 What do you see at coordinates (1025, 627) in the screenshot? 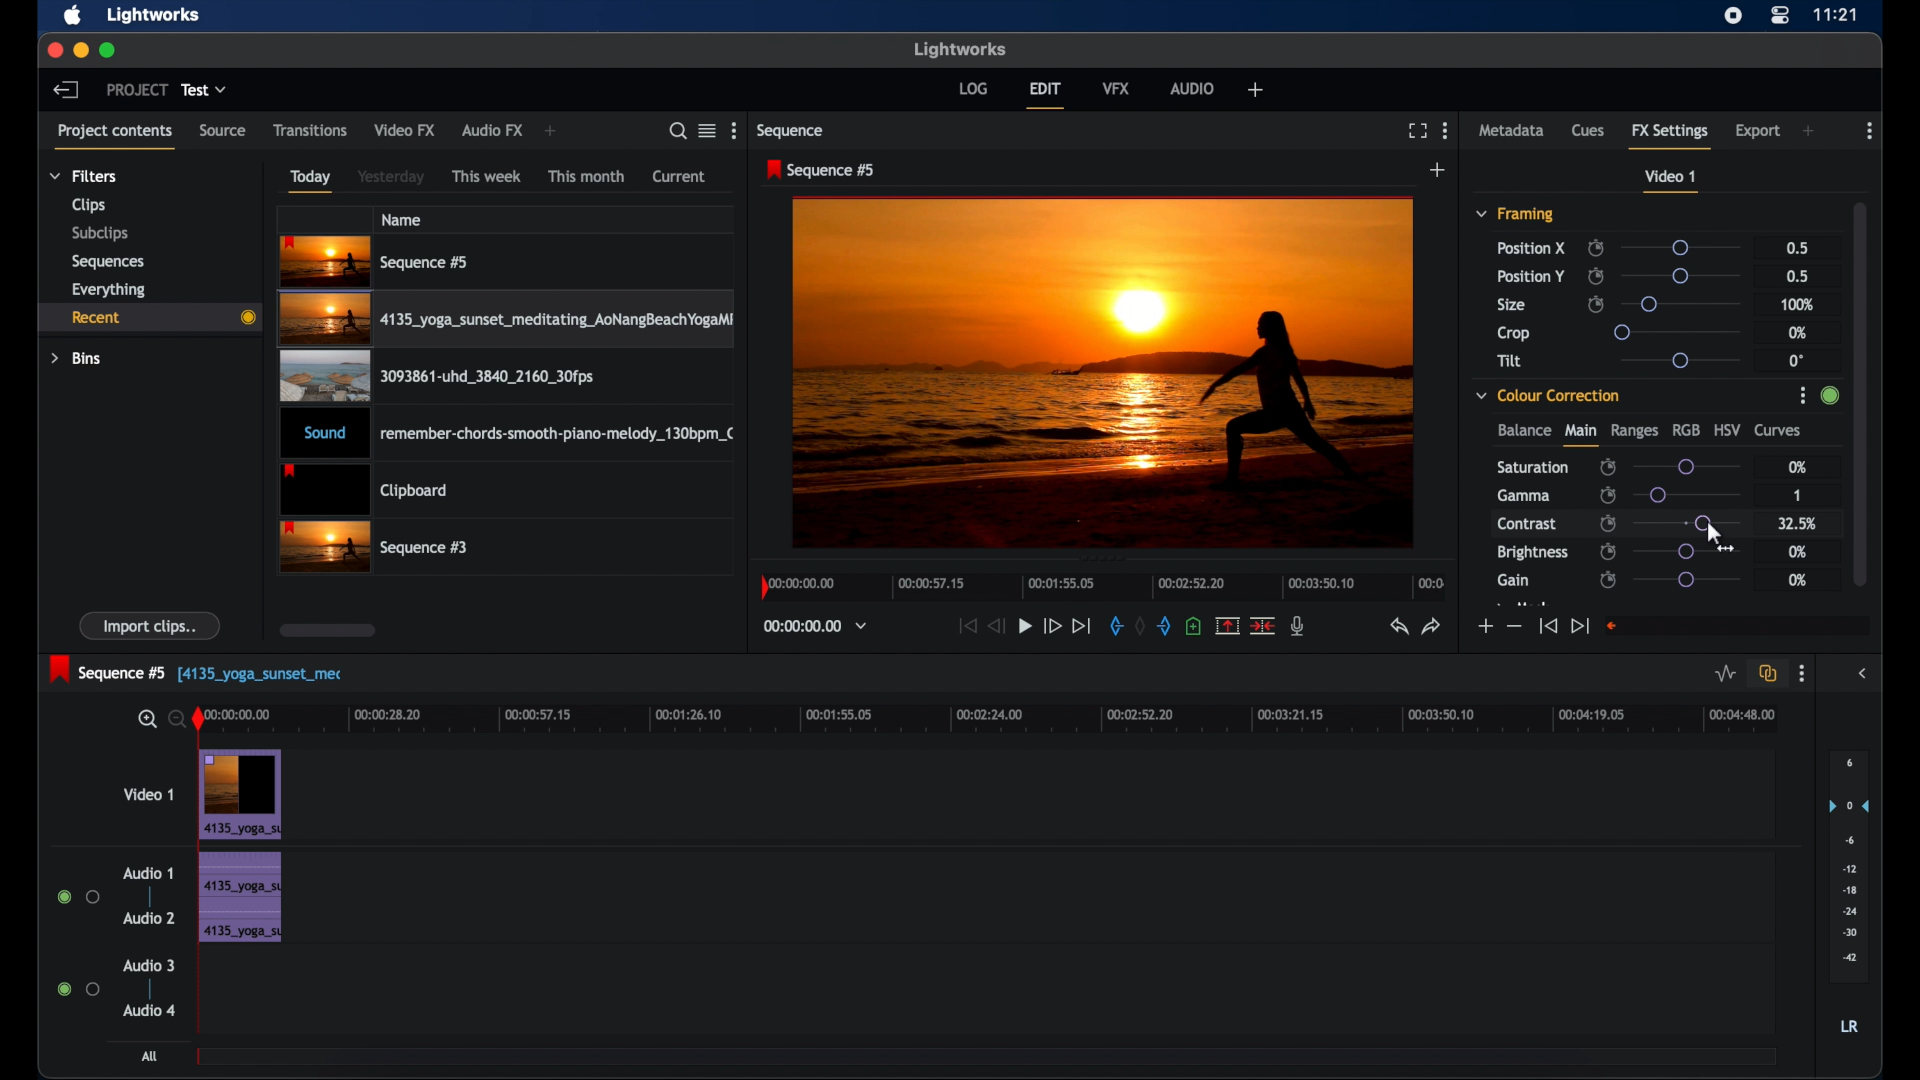
I see `play ` at bounding box center [1025, 627].